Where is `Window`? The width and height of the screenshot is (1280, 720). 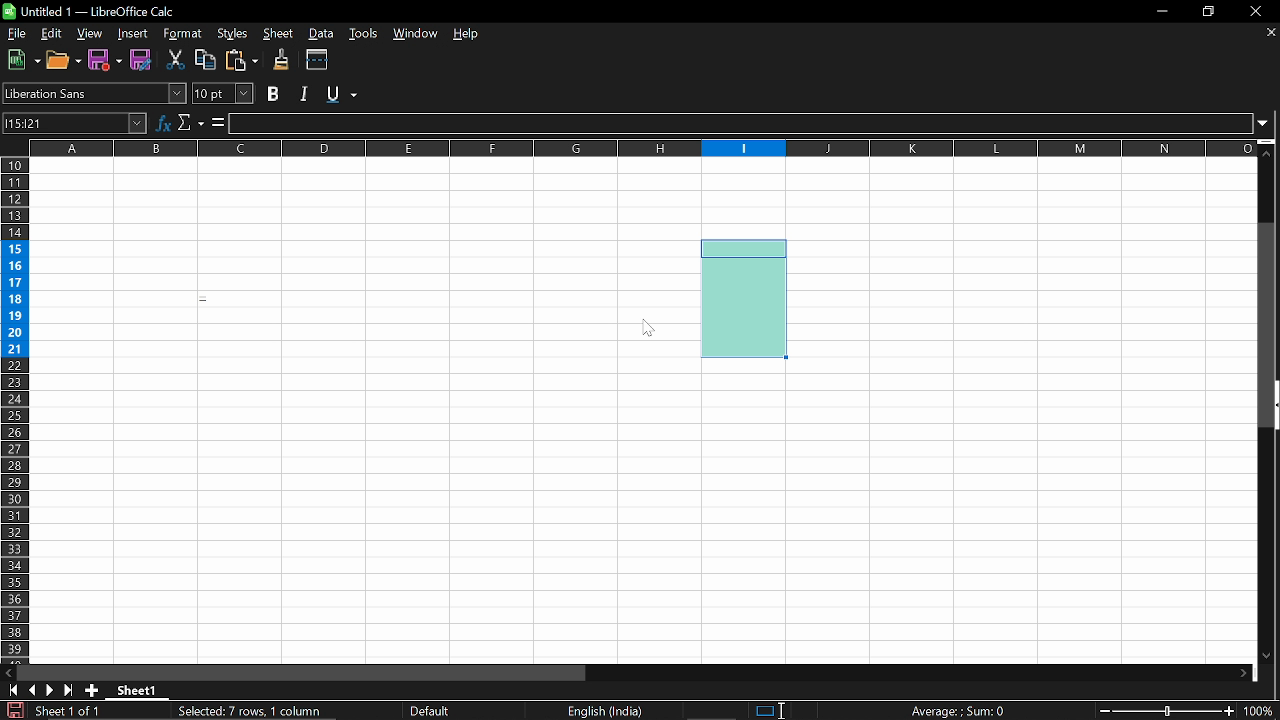 Window is located at coordinates (417, 35).